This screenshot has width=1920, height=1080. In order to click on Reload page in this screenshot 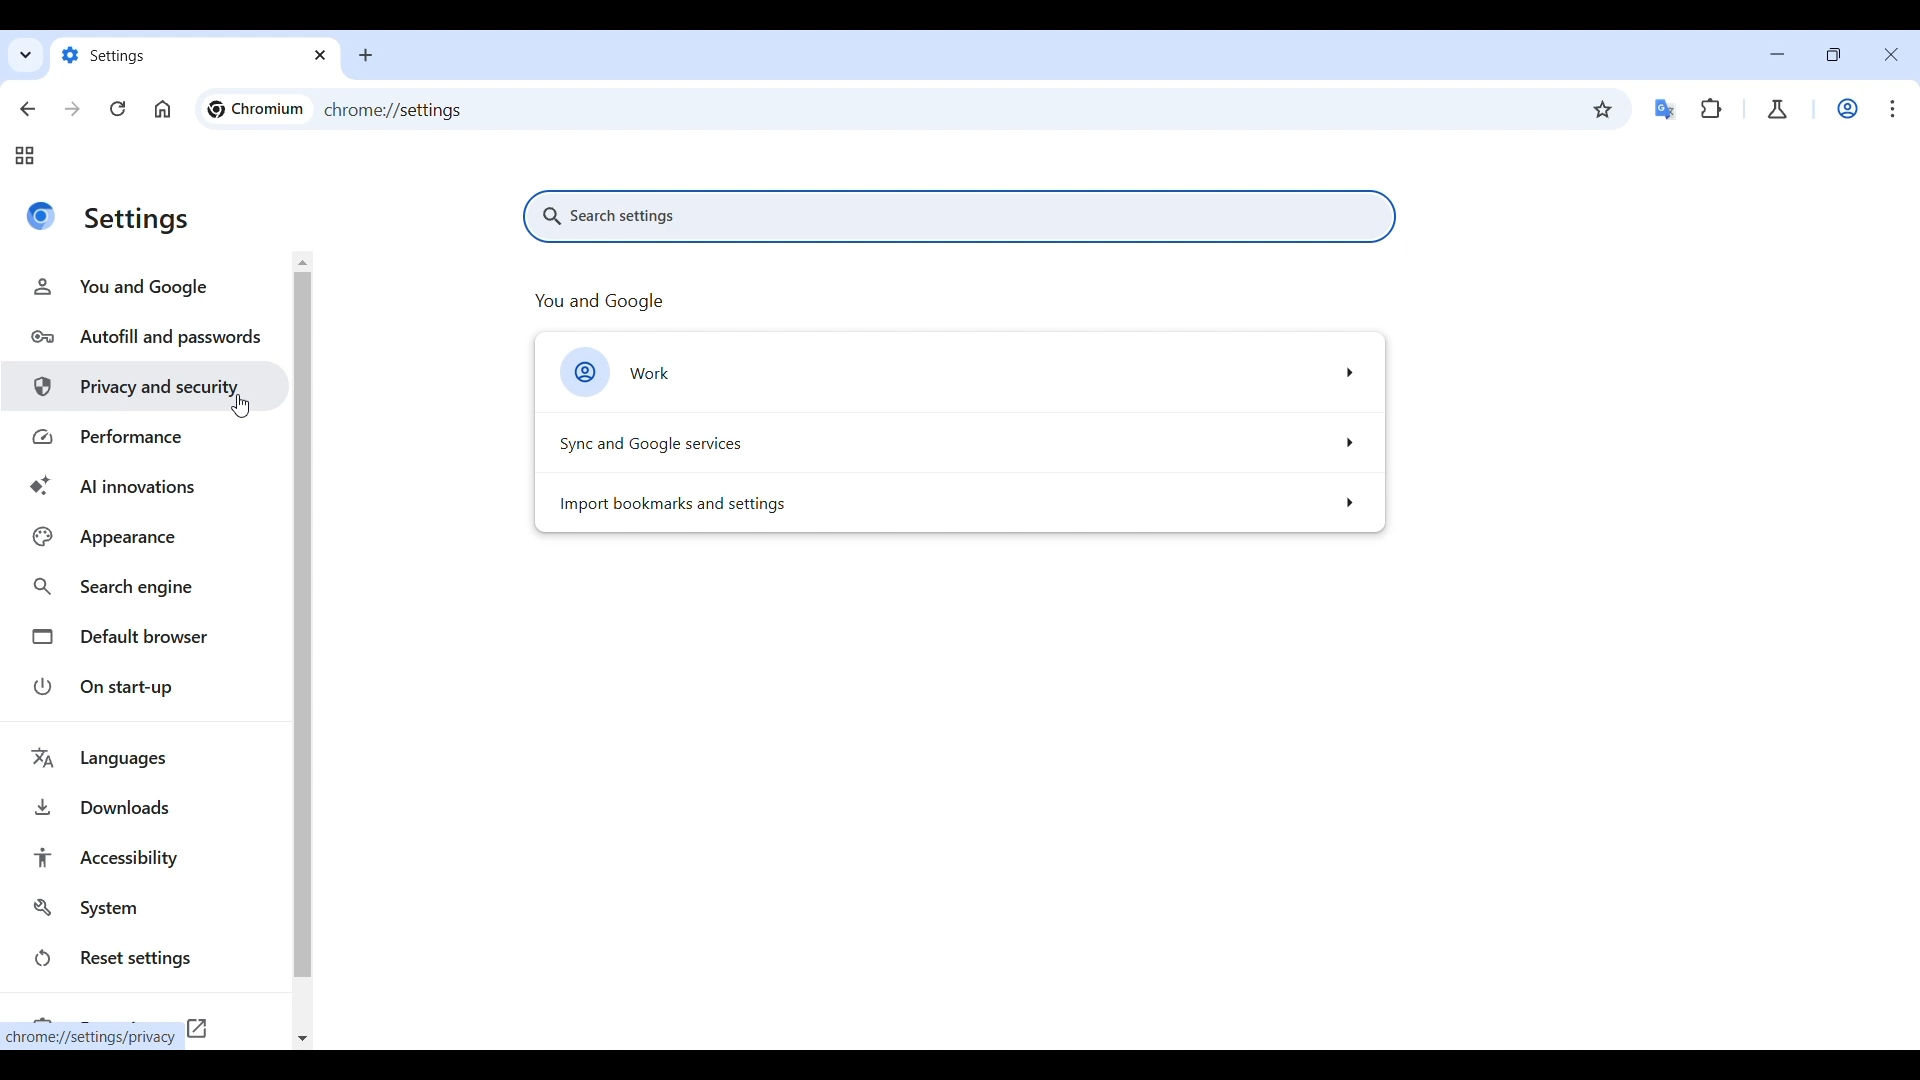, I will do `click(117, 109)`.